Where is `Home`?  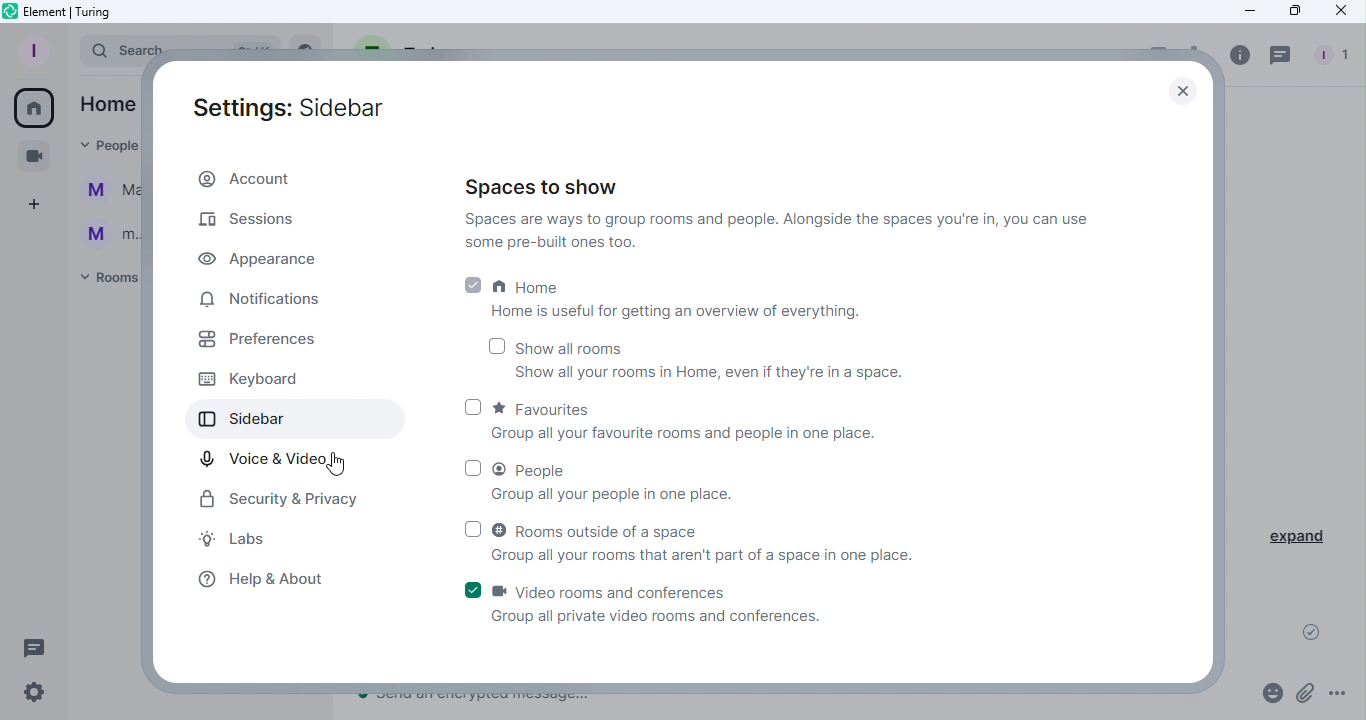
Home is located at coordinates (683, 297).